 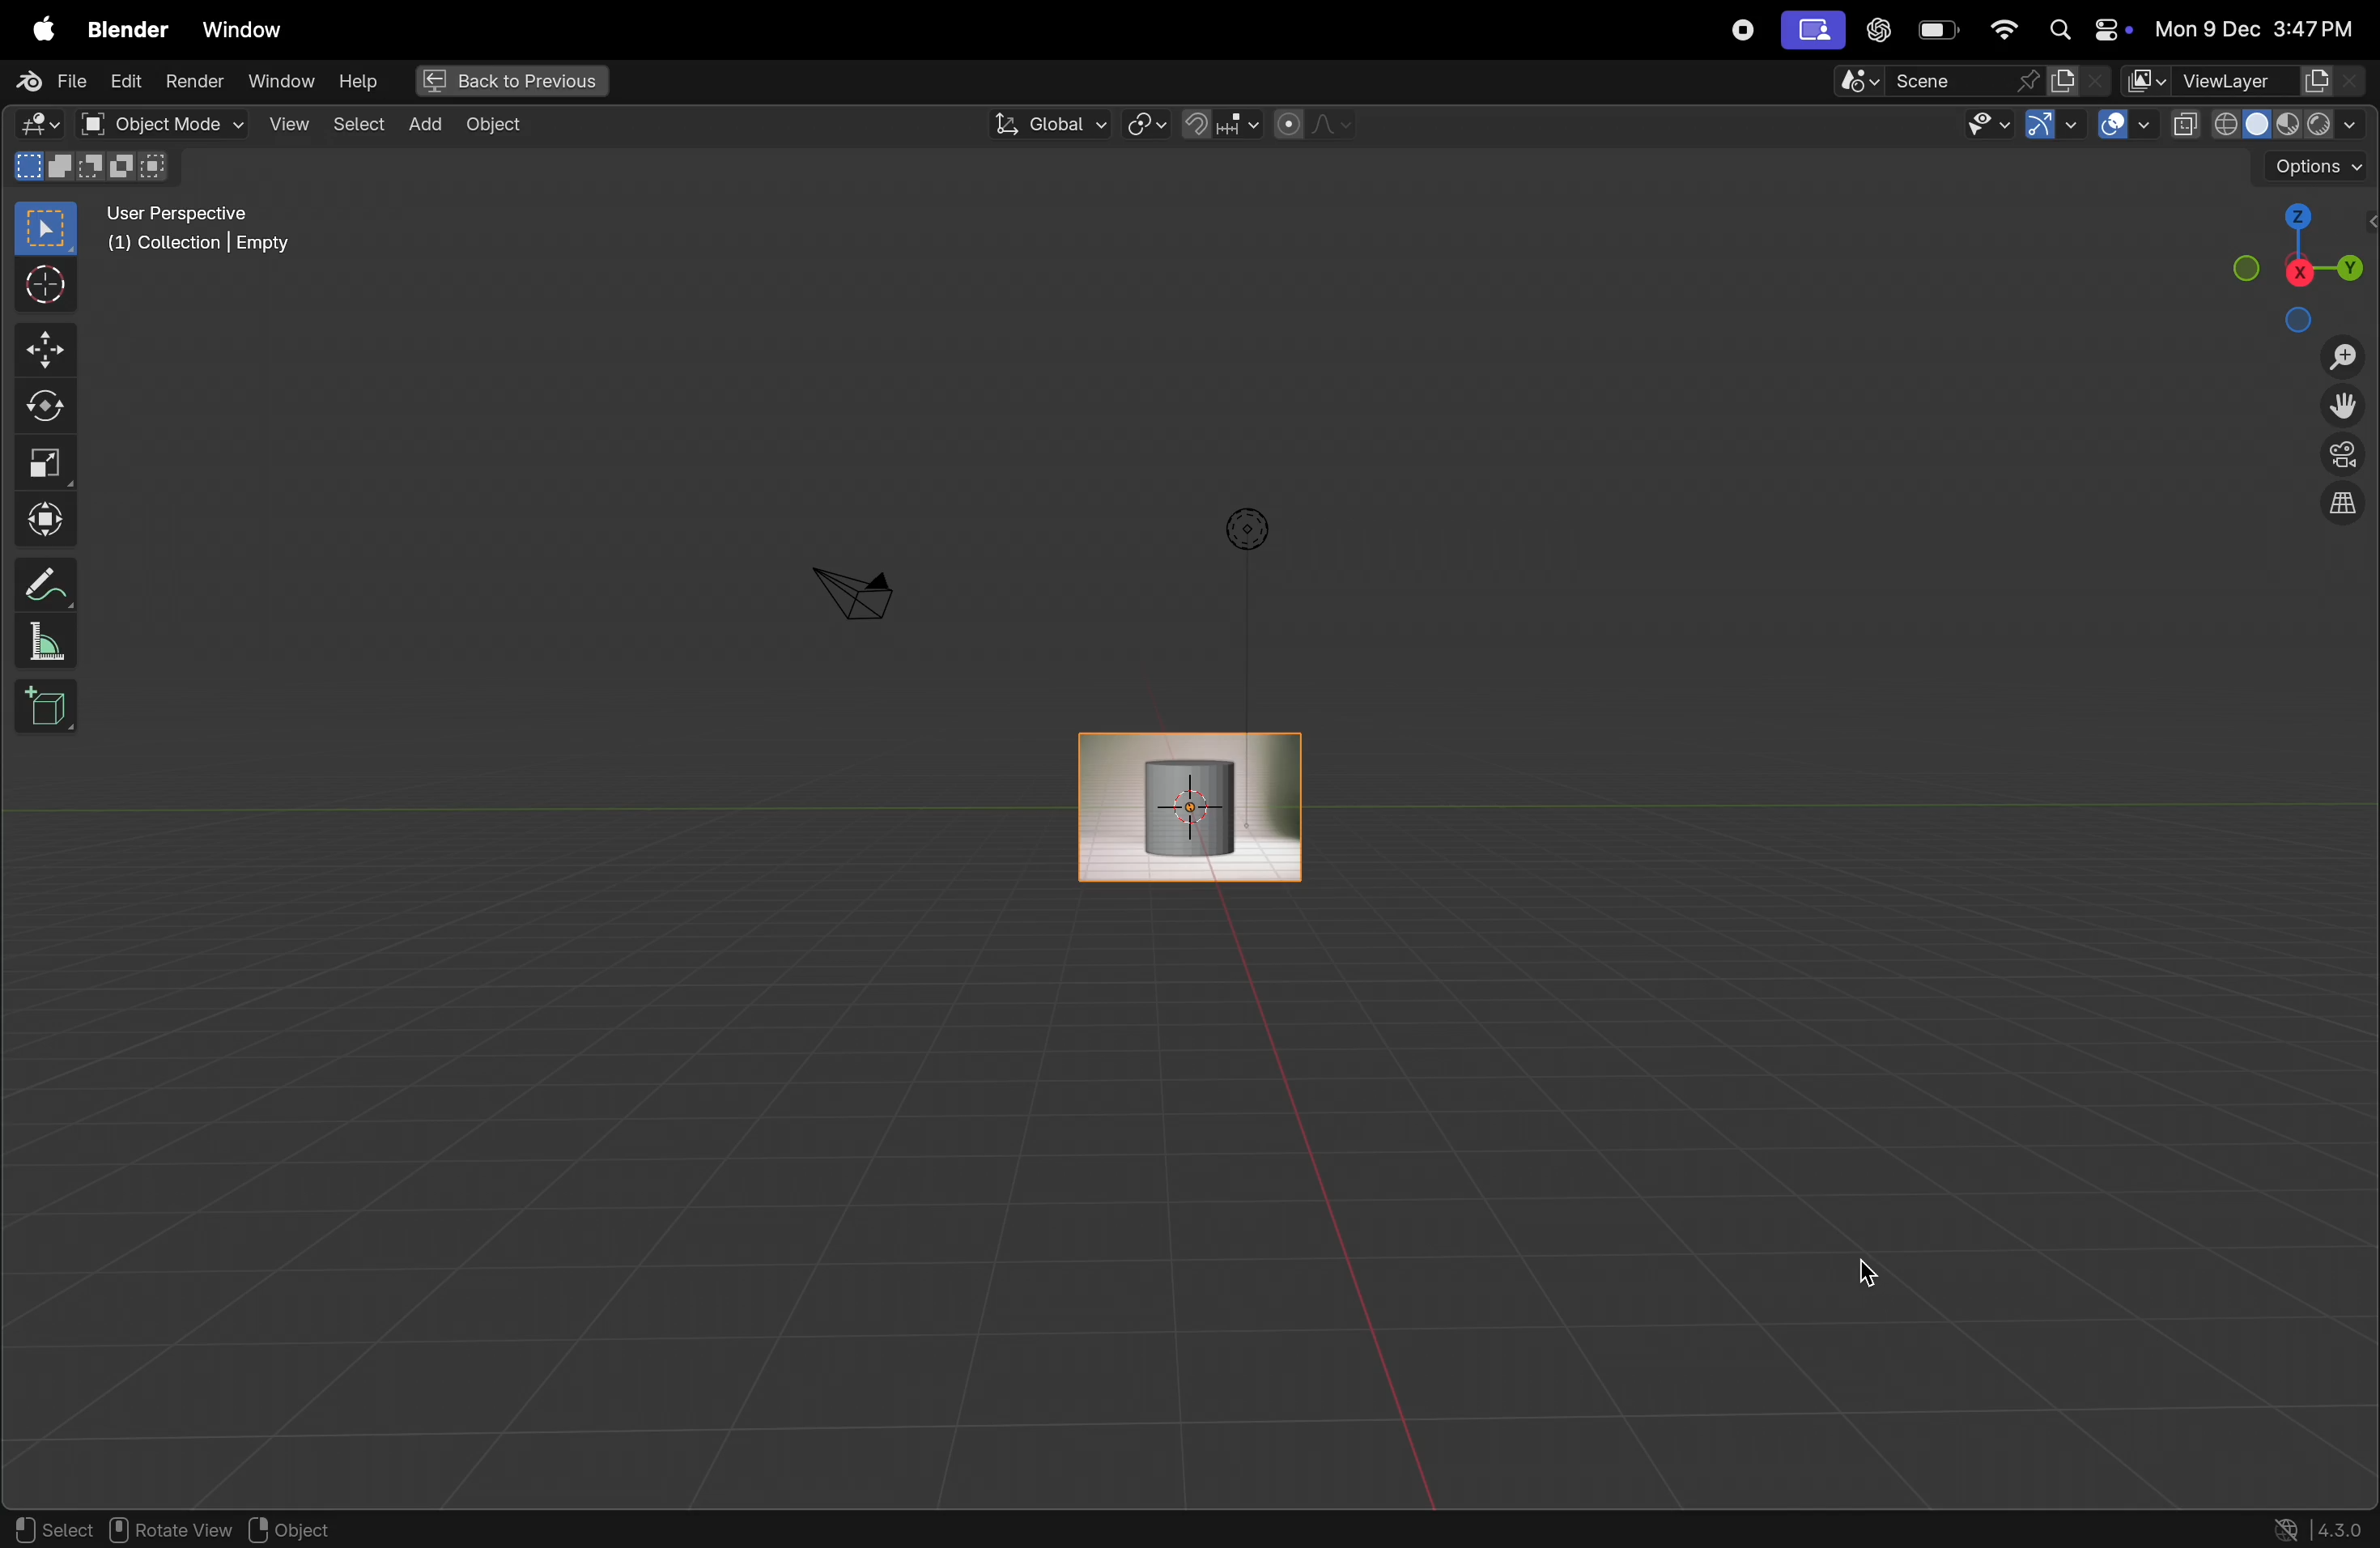 What do you see at coordinates (51, 1529) in the screenshot?
I see `select` at bounding box center [51, 1529].